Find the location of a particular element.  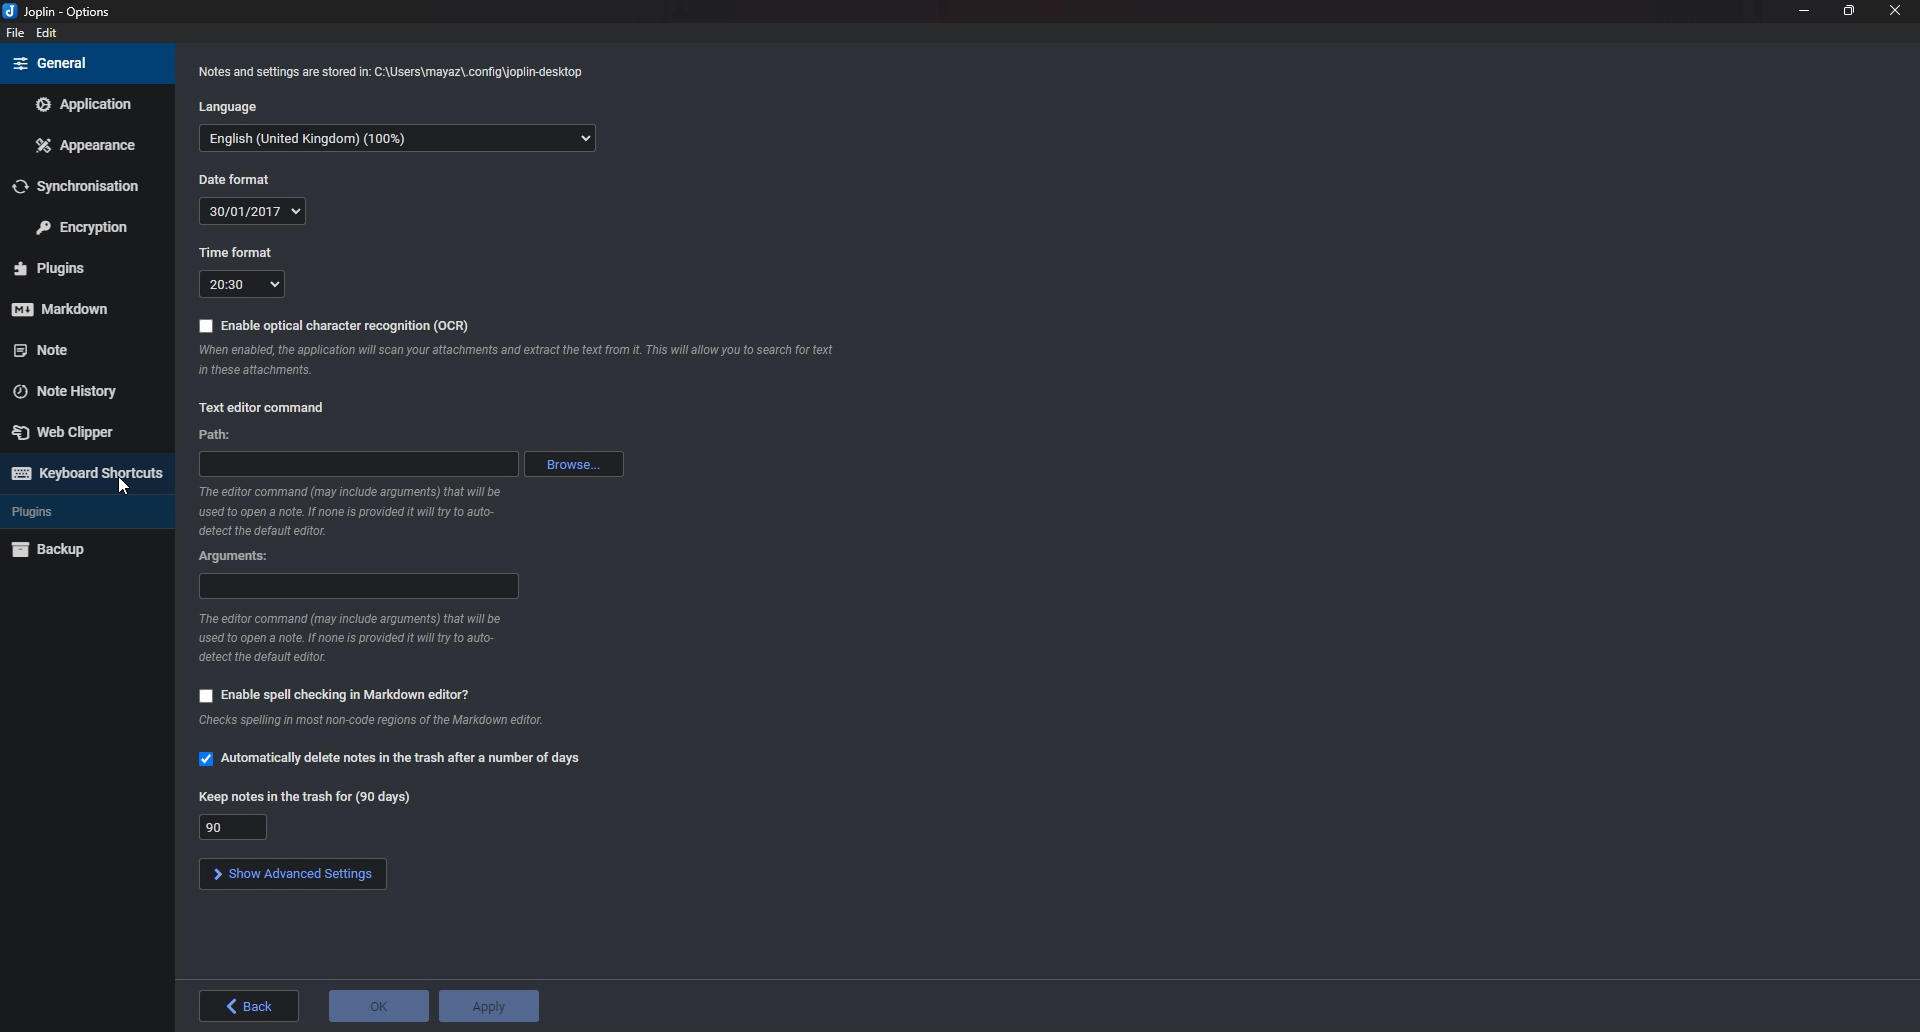

Note history is located at coordinates (76, 385).